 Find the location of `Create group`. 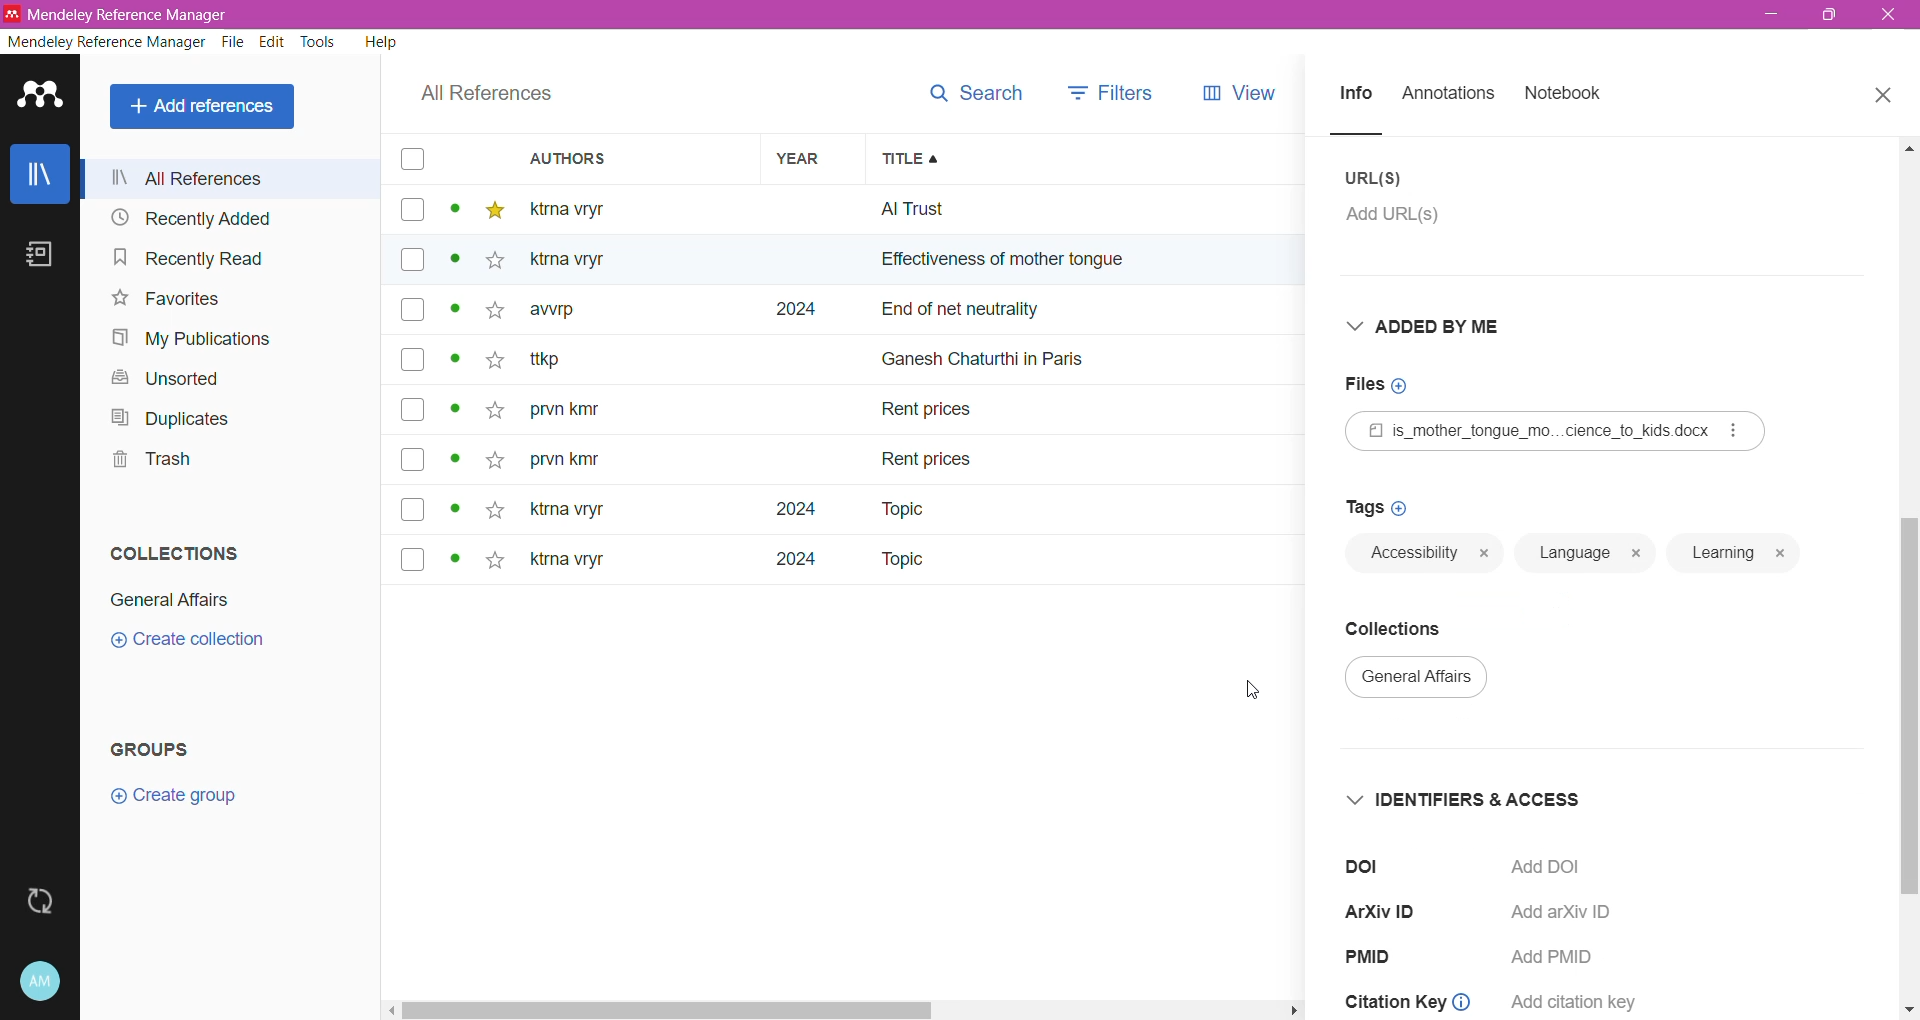

Create group is located at coordinates (173, 796).